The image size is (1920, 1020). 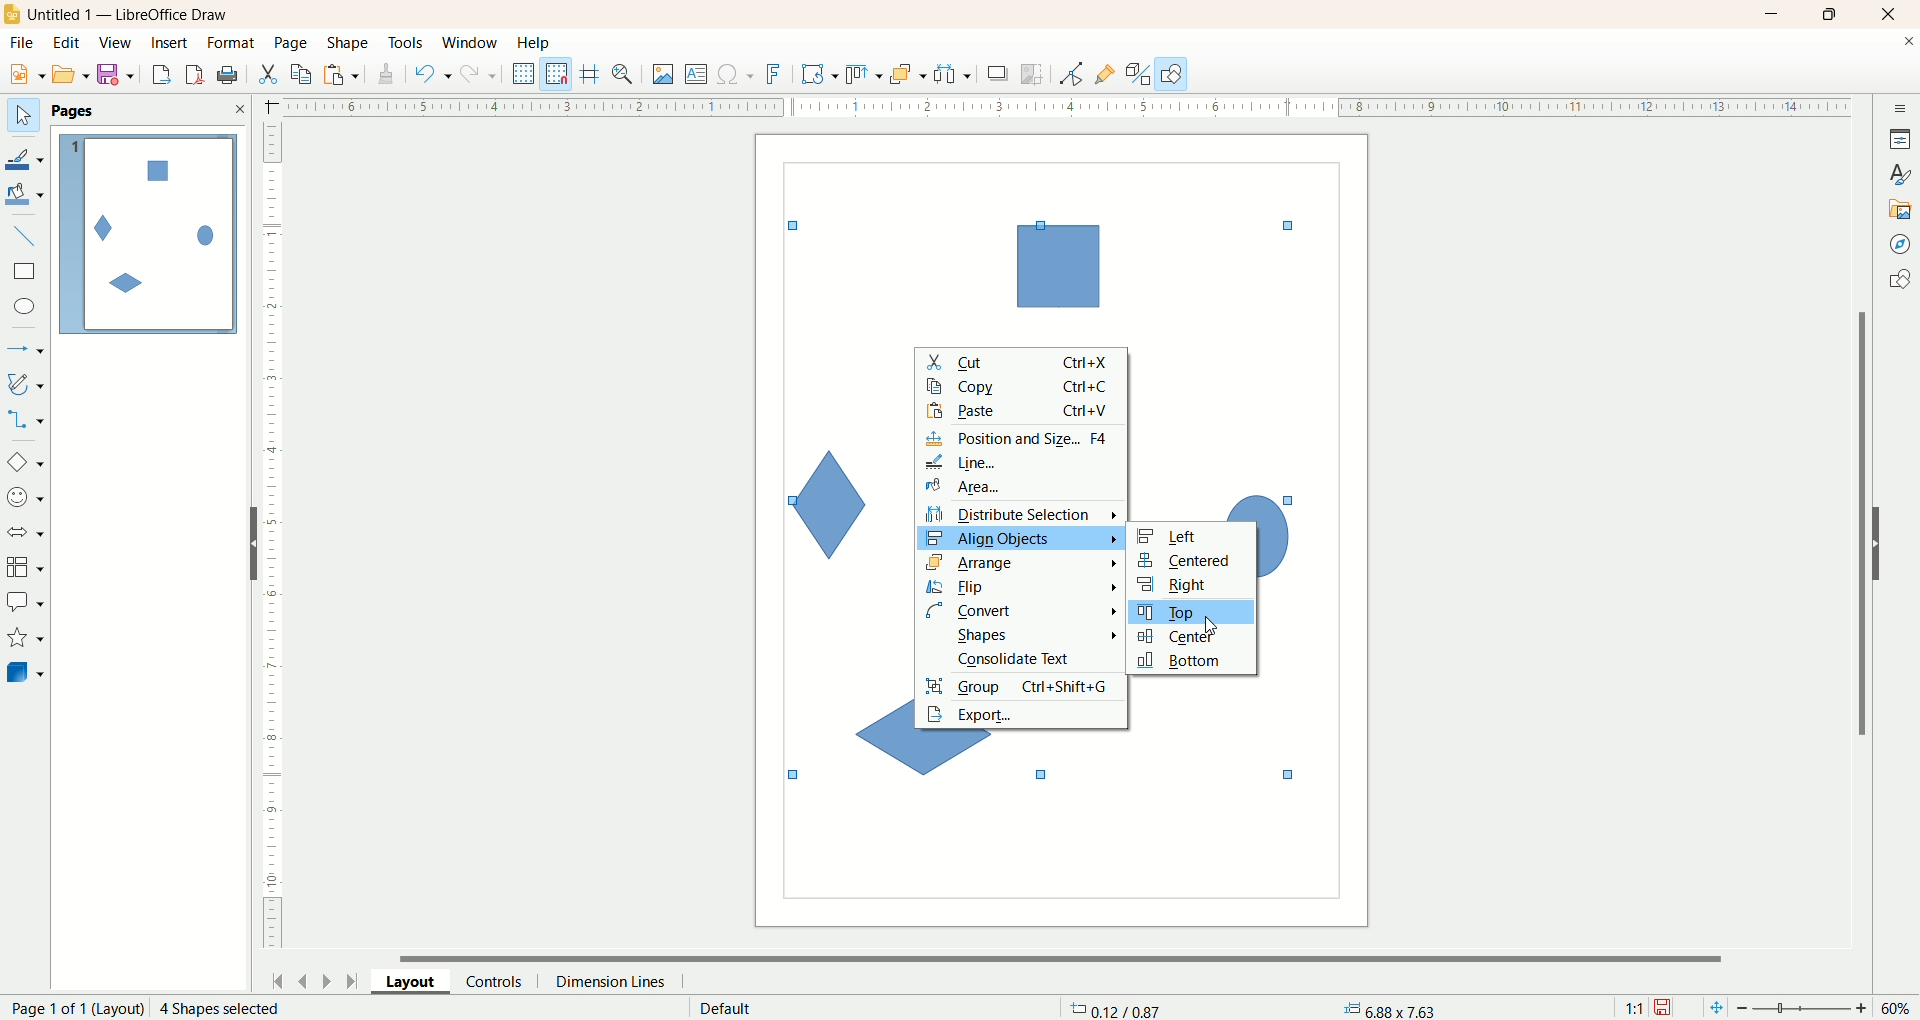 I want to click on minimize, so click(x=1773, y=14).